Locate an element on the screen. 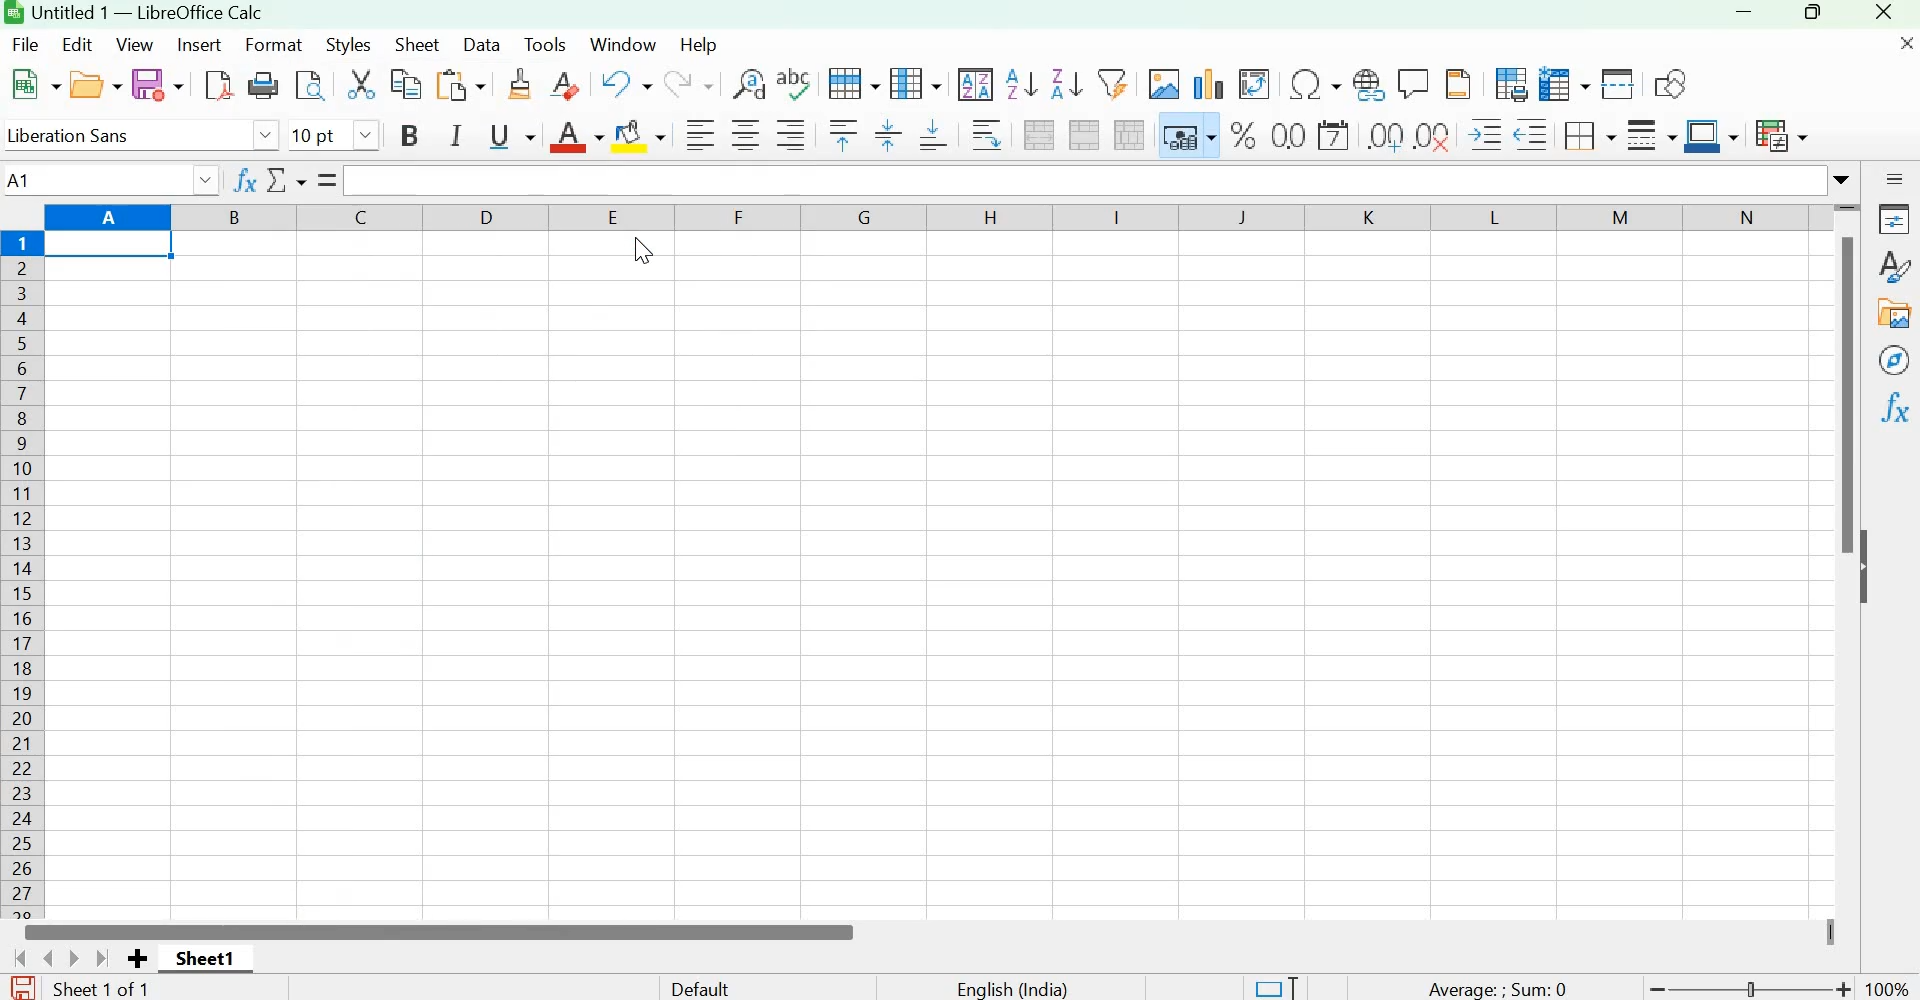 This screenshot has height=1000, width=1920. Default is located at coordinates (719, 986).